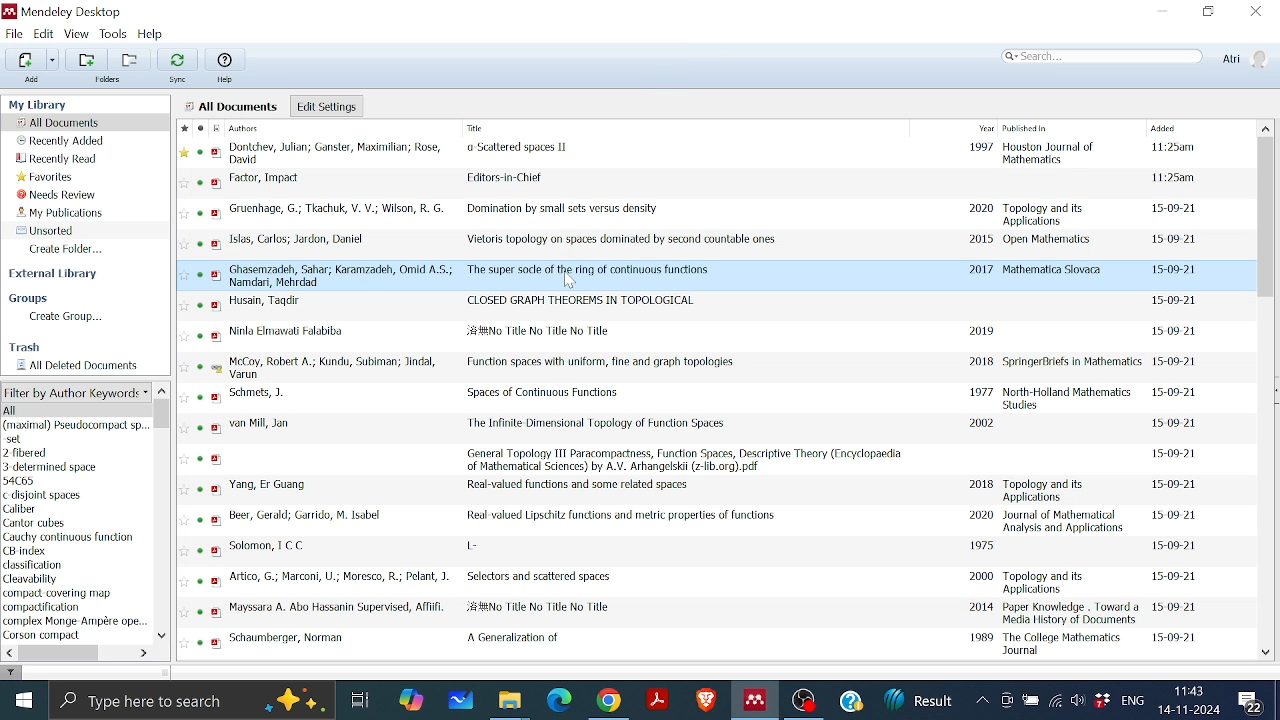 The width and height of the screenshot is (1280, 720). I want to click on Adobe reader, so click(658, 700).